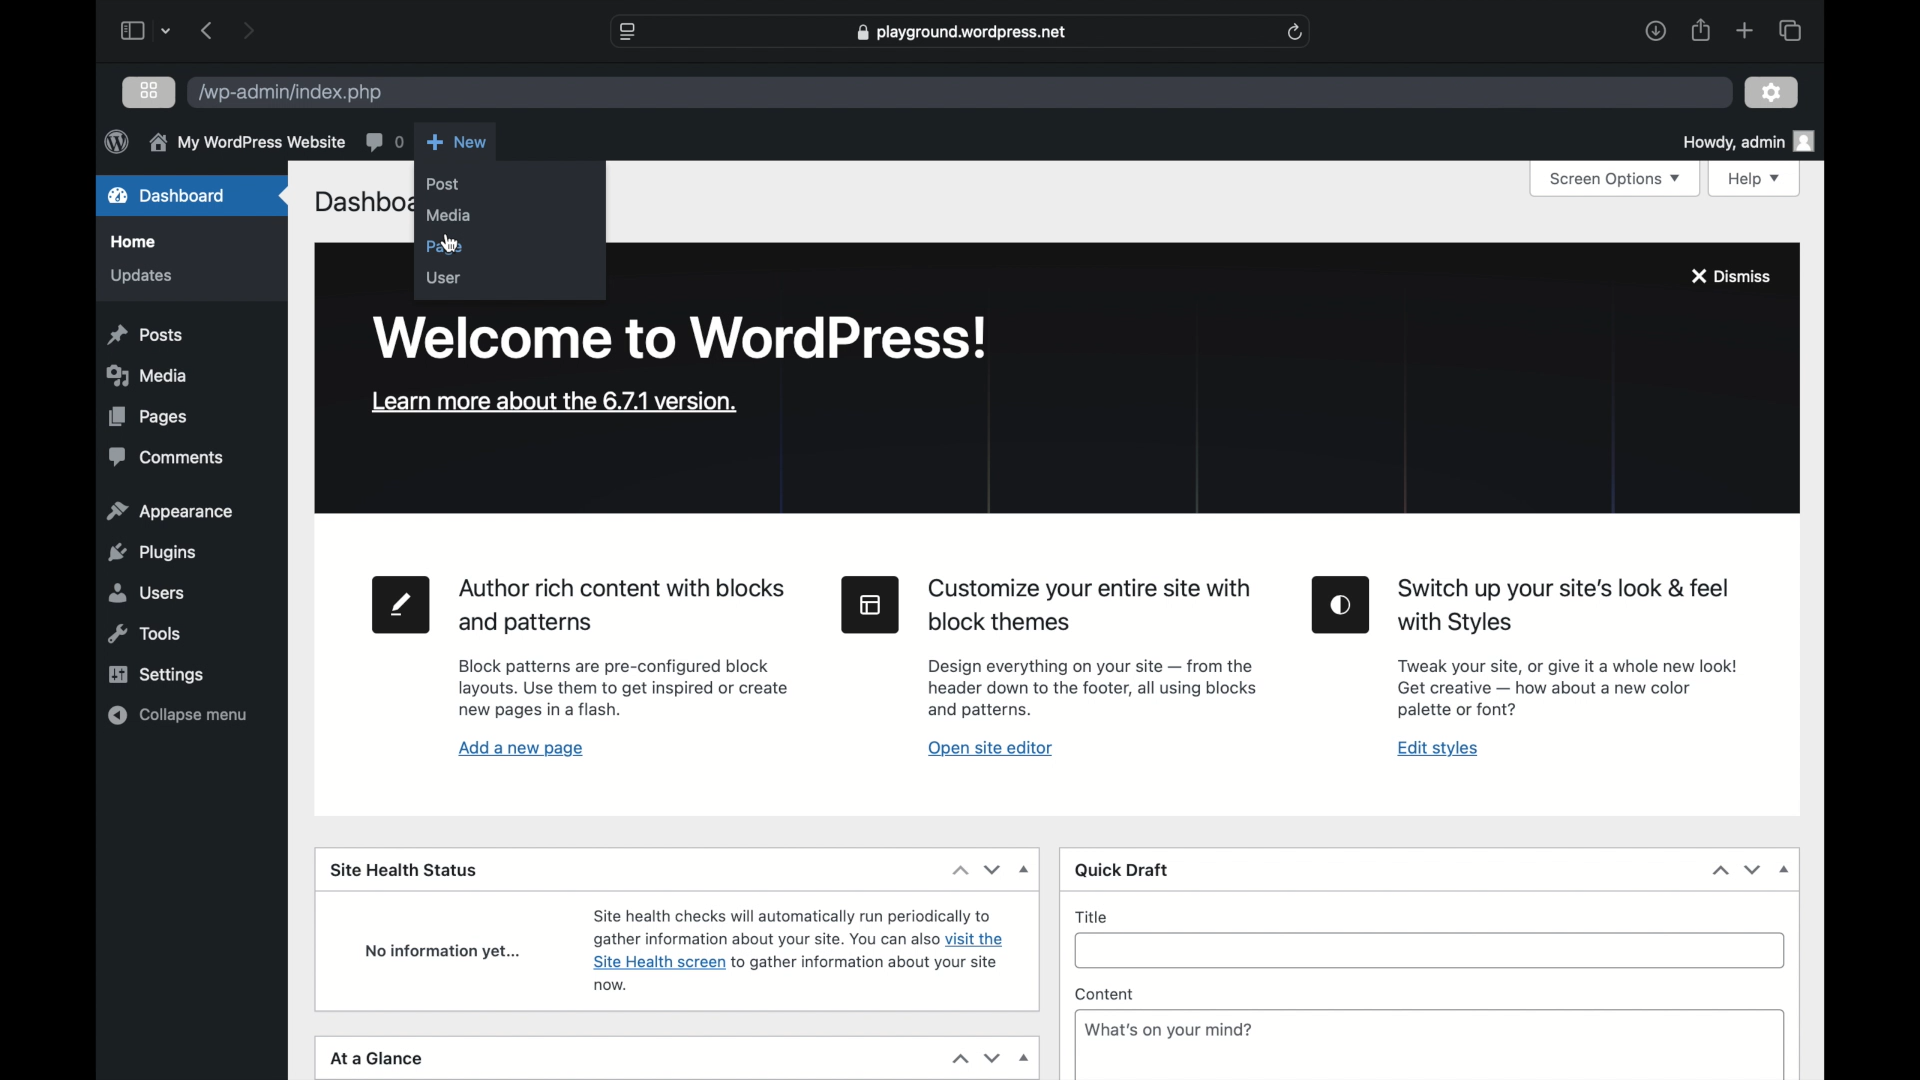 This screenshot has width=1920, height=1080. What do you see at coordinates (116, 141) in the screenshot?
I see `wordpress` at bounding box center [116, 141].